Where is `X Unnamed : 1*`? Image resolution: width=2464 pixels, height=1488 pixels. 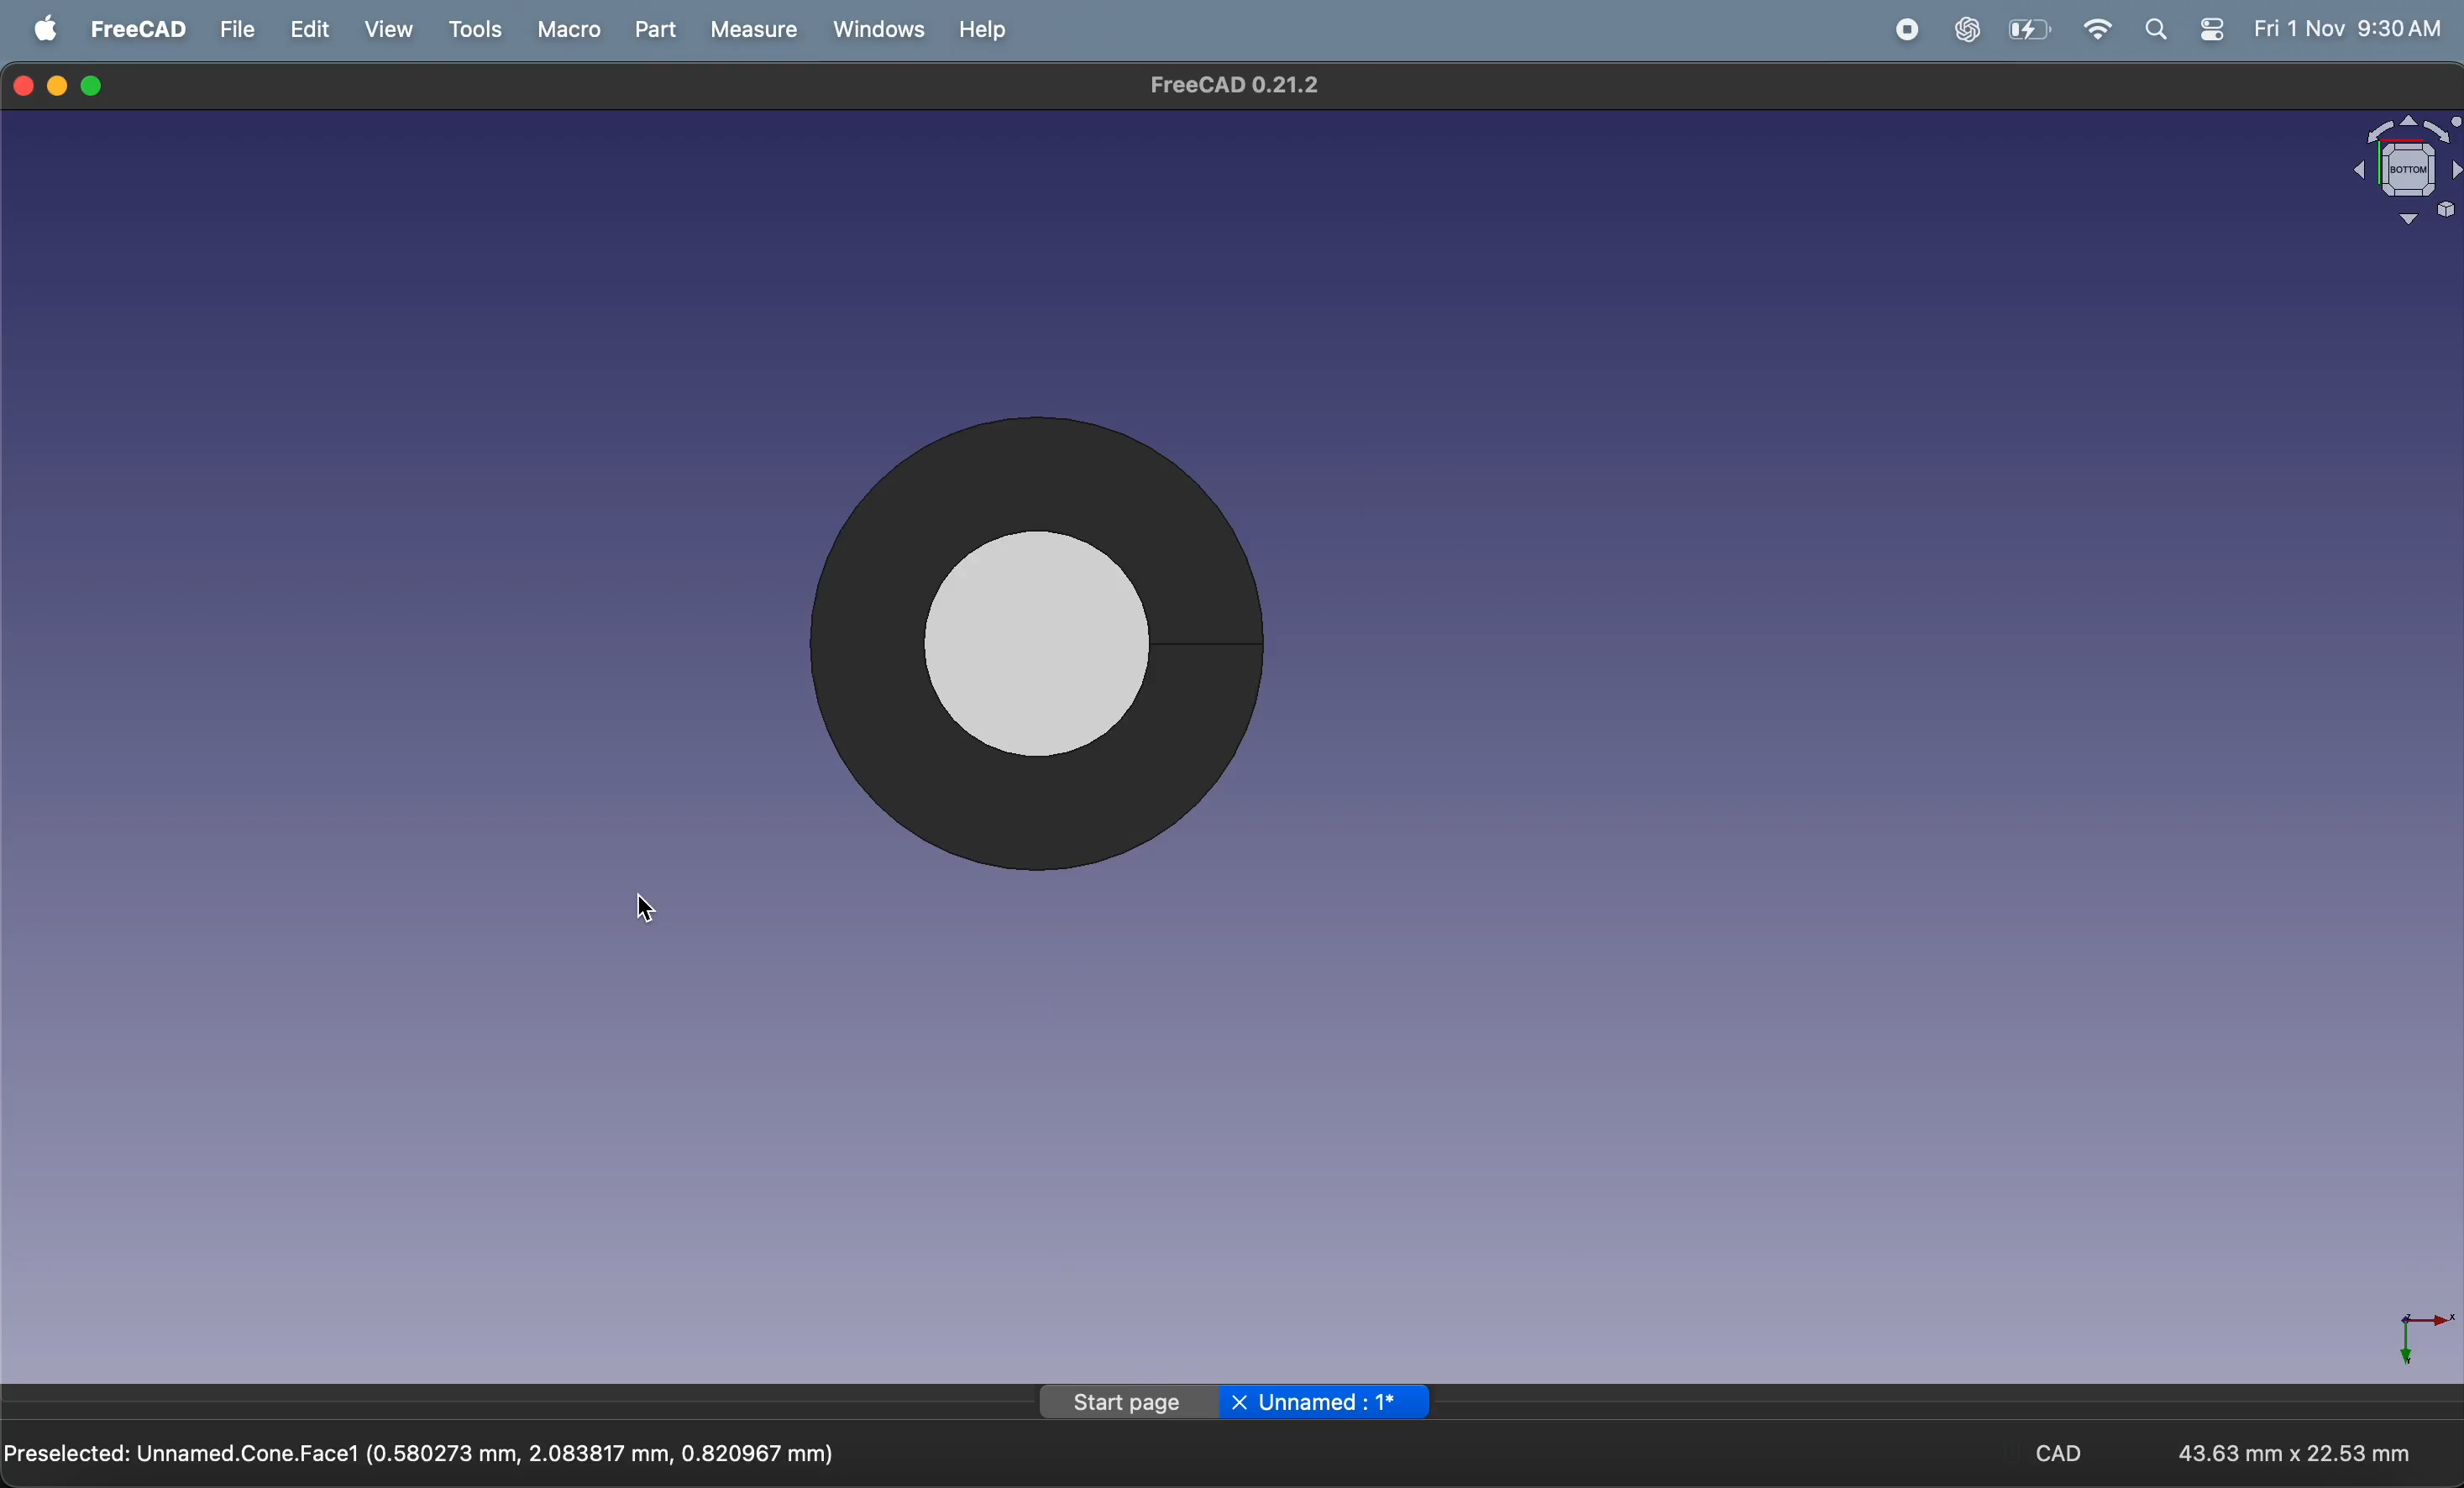 X Unnamed : 1* is located at coordinates (1326, 1399).